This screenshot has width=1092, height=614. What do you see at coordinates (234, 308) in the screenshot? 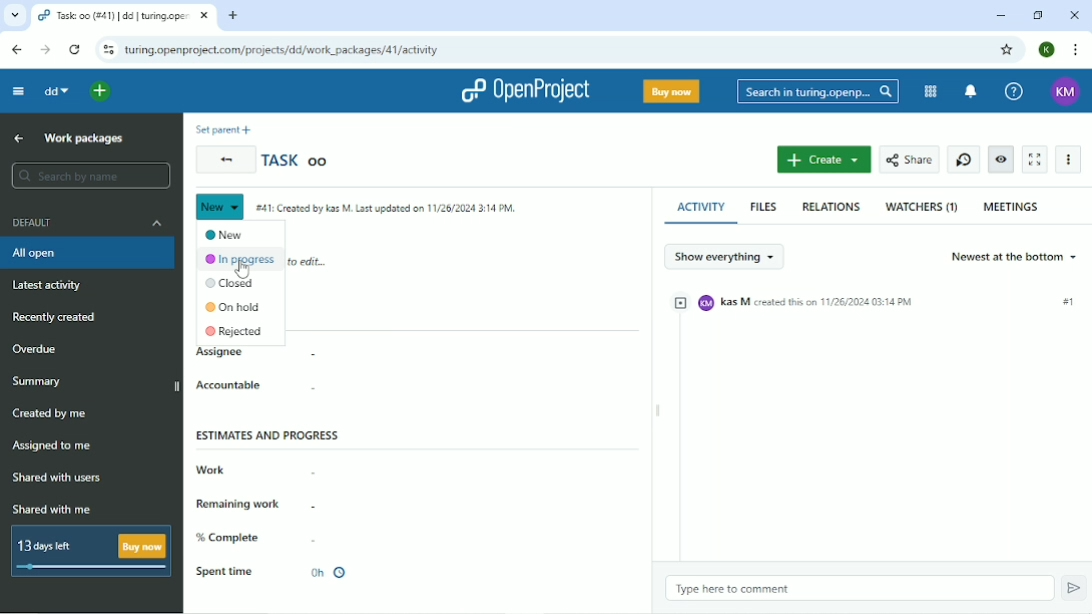
I see `On hold` at bounding box center [234, 308].